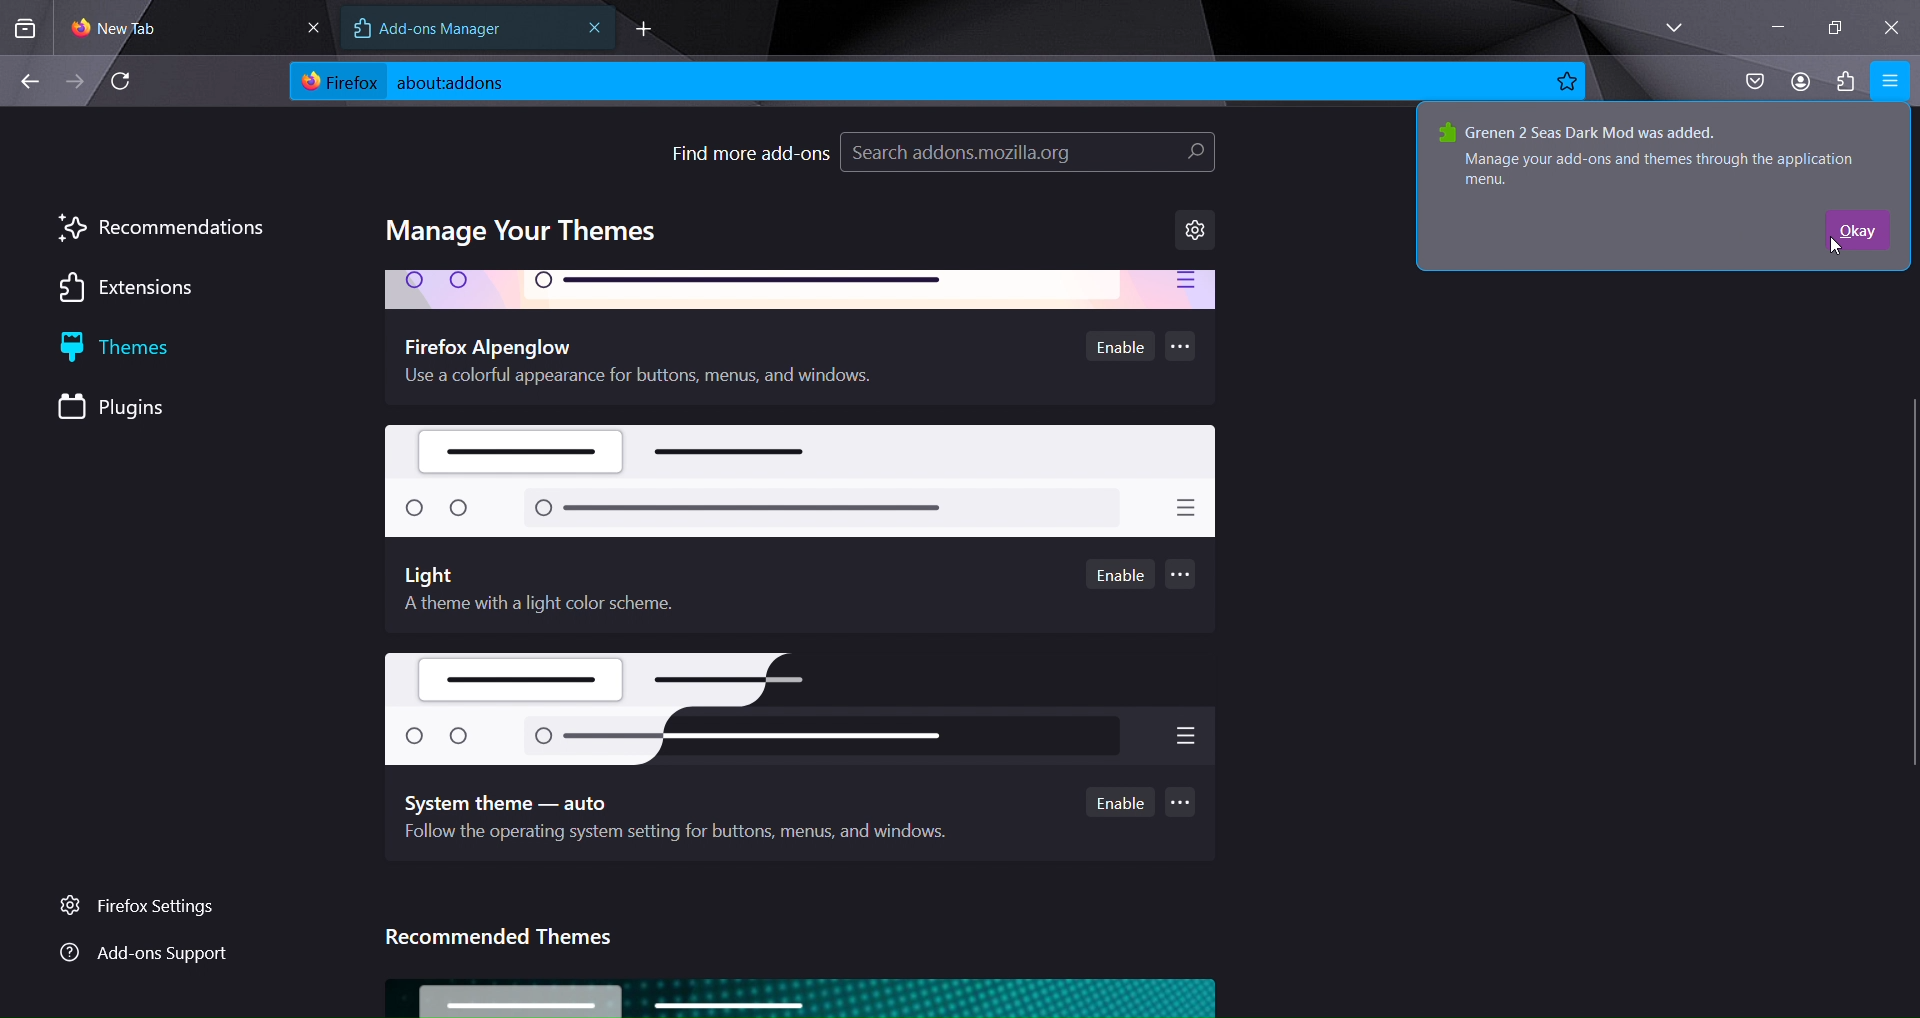  Describe the element at coordinates (307, 25) in the screenshot. I see `close` at that location.